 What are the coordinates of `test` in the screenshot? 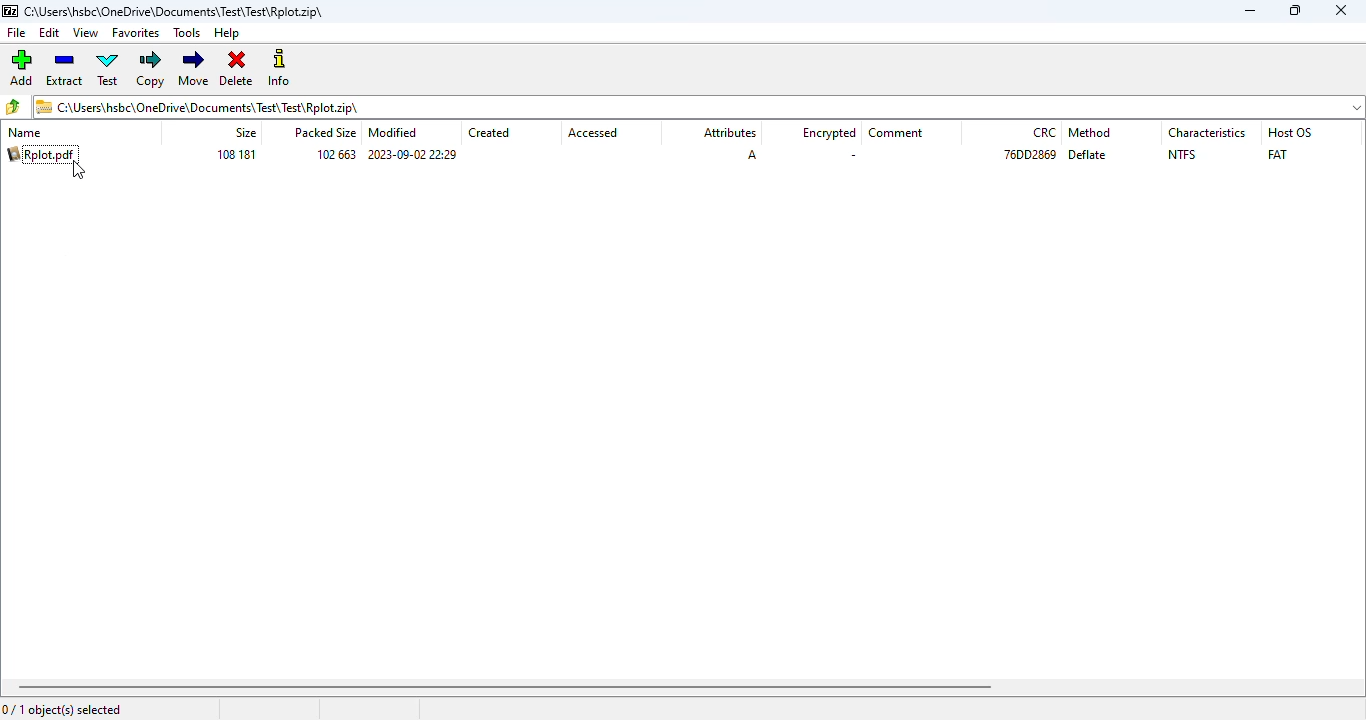 It's located at (109, 68).